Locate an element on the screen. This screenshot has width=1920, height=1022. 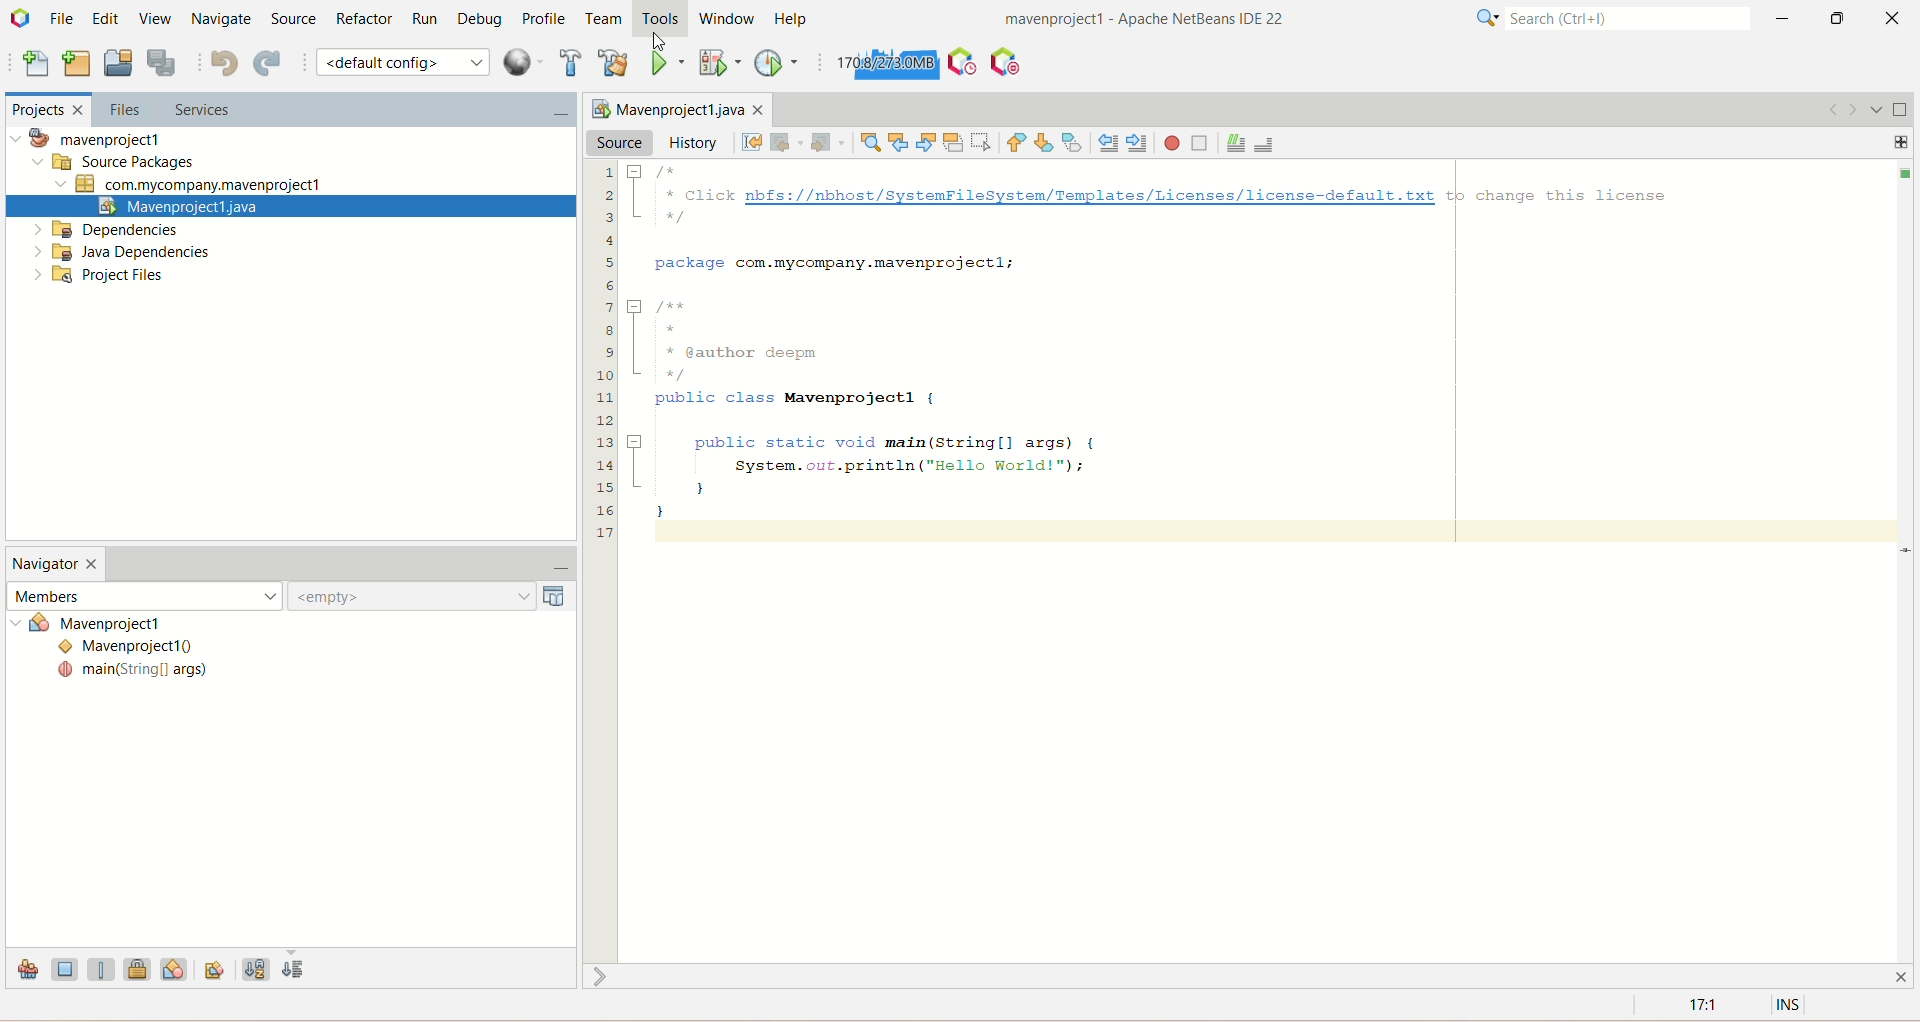
services is located at coordinates (363, 111).